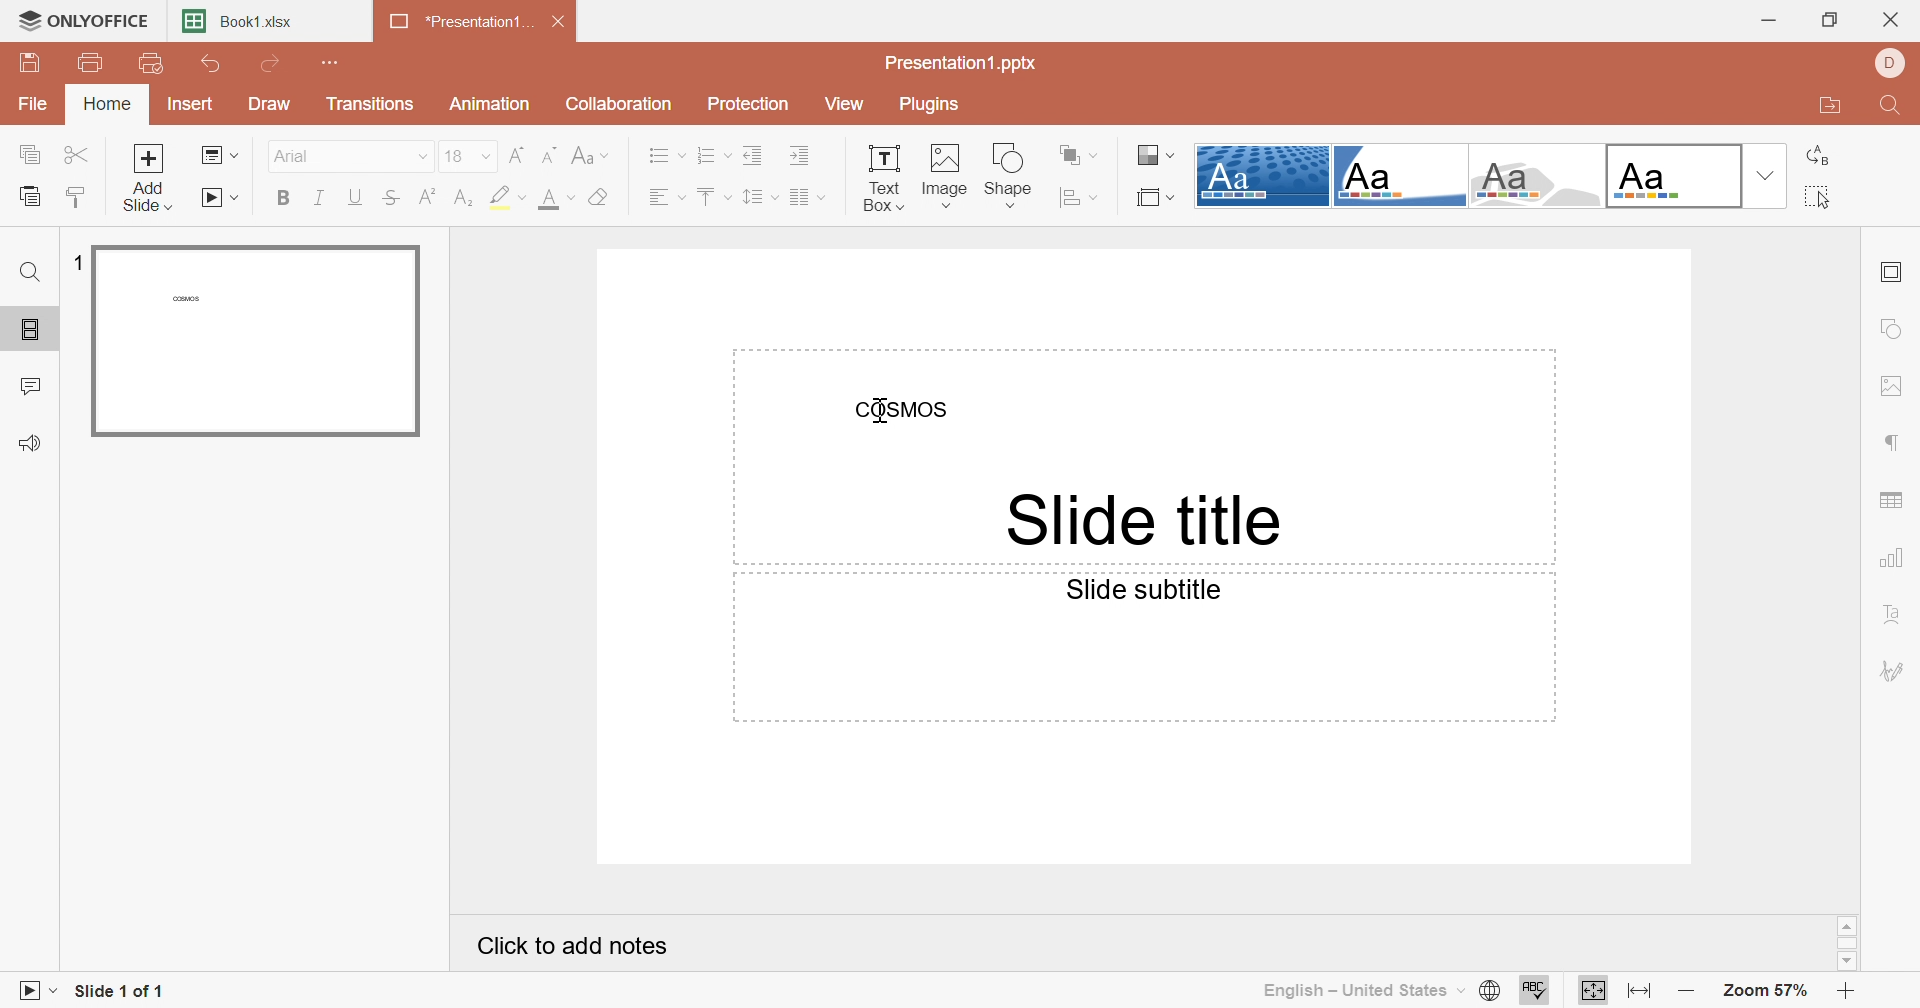  What do you see at coordinates (1890, 20) in the screenshot?
I see `Close` at bounding box center [1890, 20].